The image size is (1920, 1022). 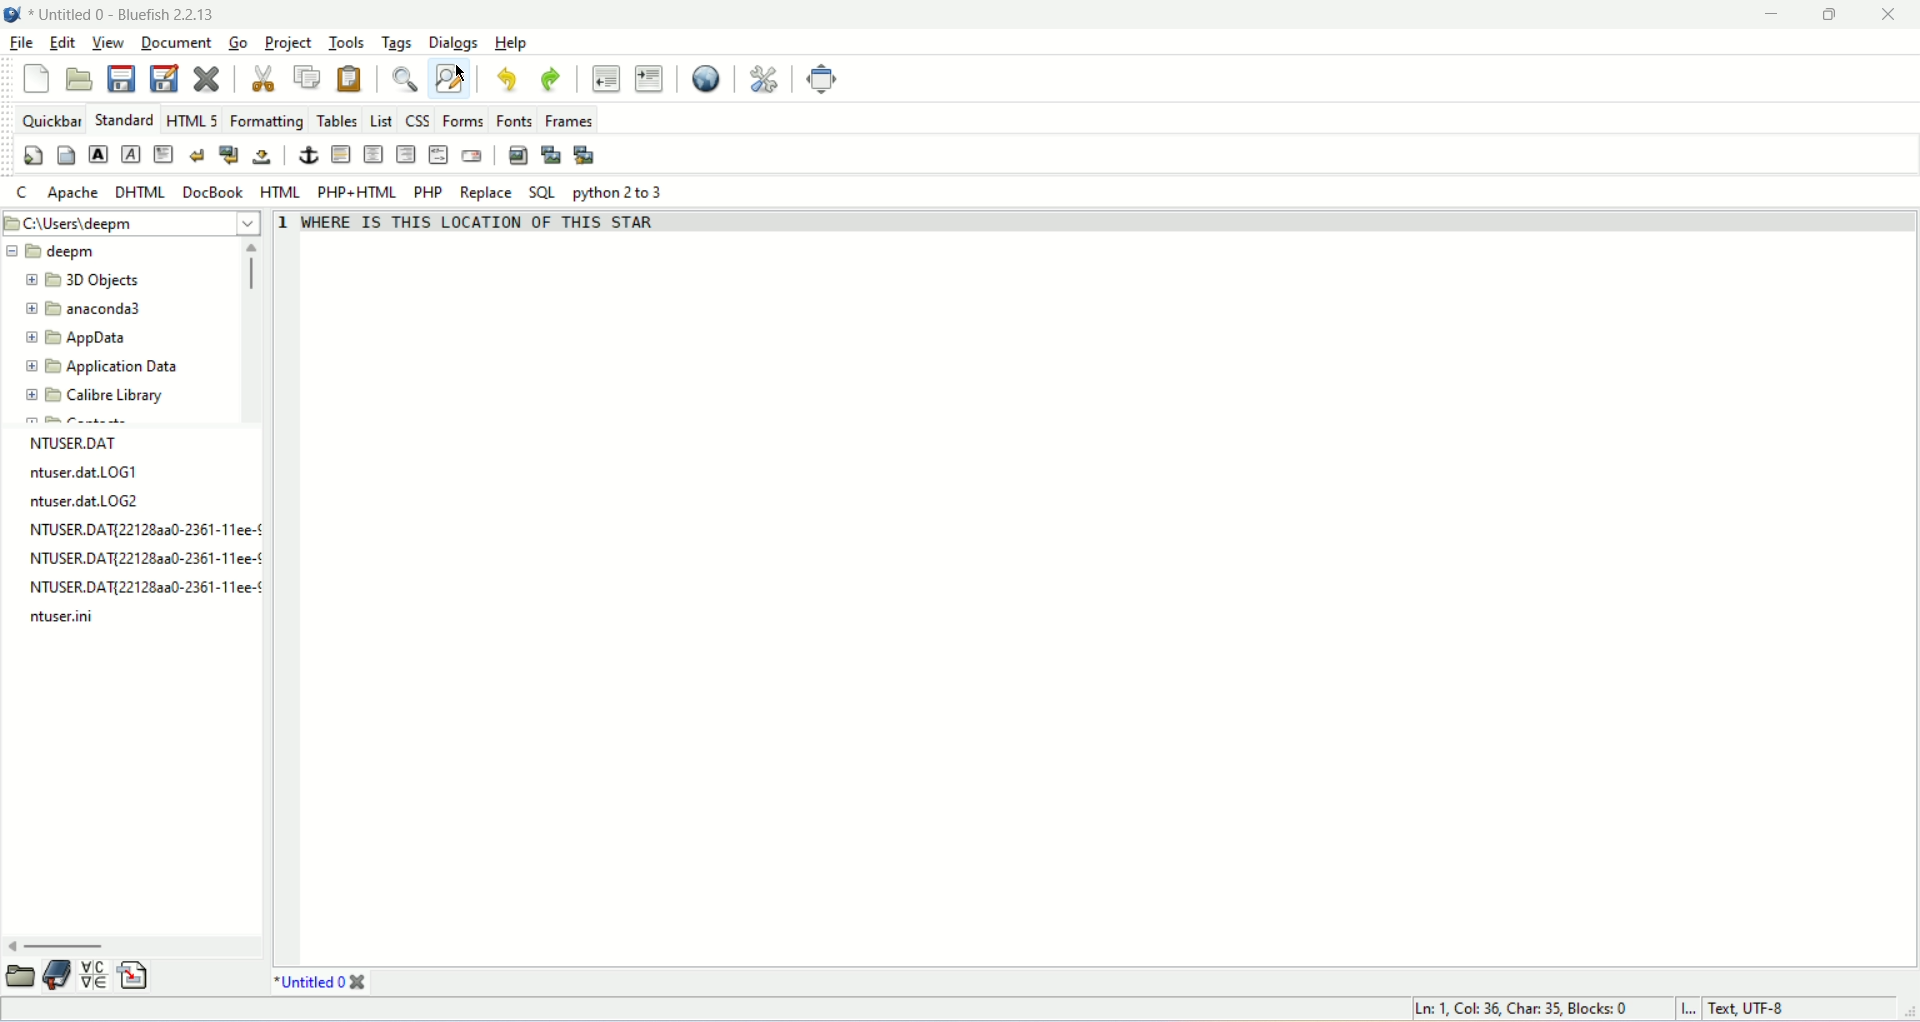 What do you see at coordinates (106, 42) in the screenshot?
I see `view` at bounding box center [106, 42].